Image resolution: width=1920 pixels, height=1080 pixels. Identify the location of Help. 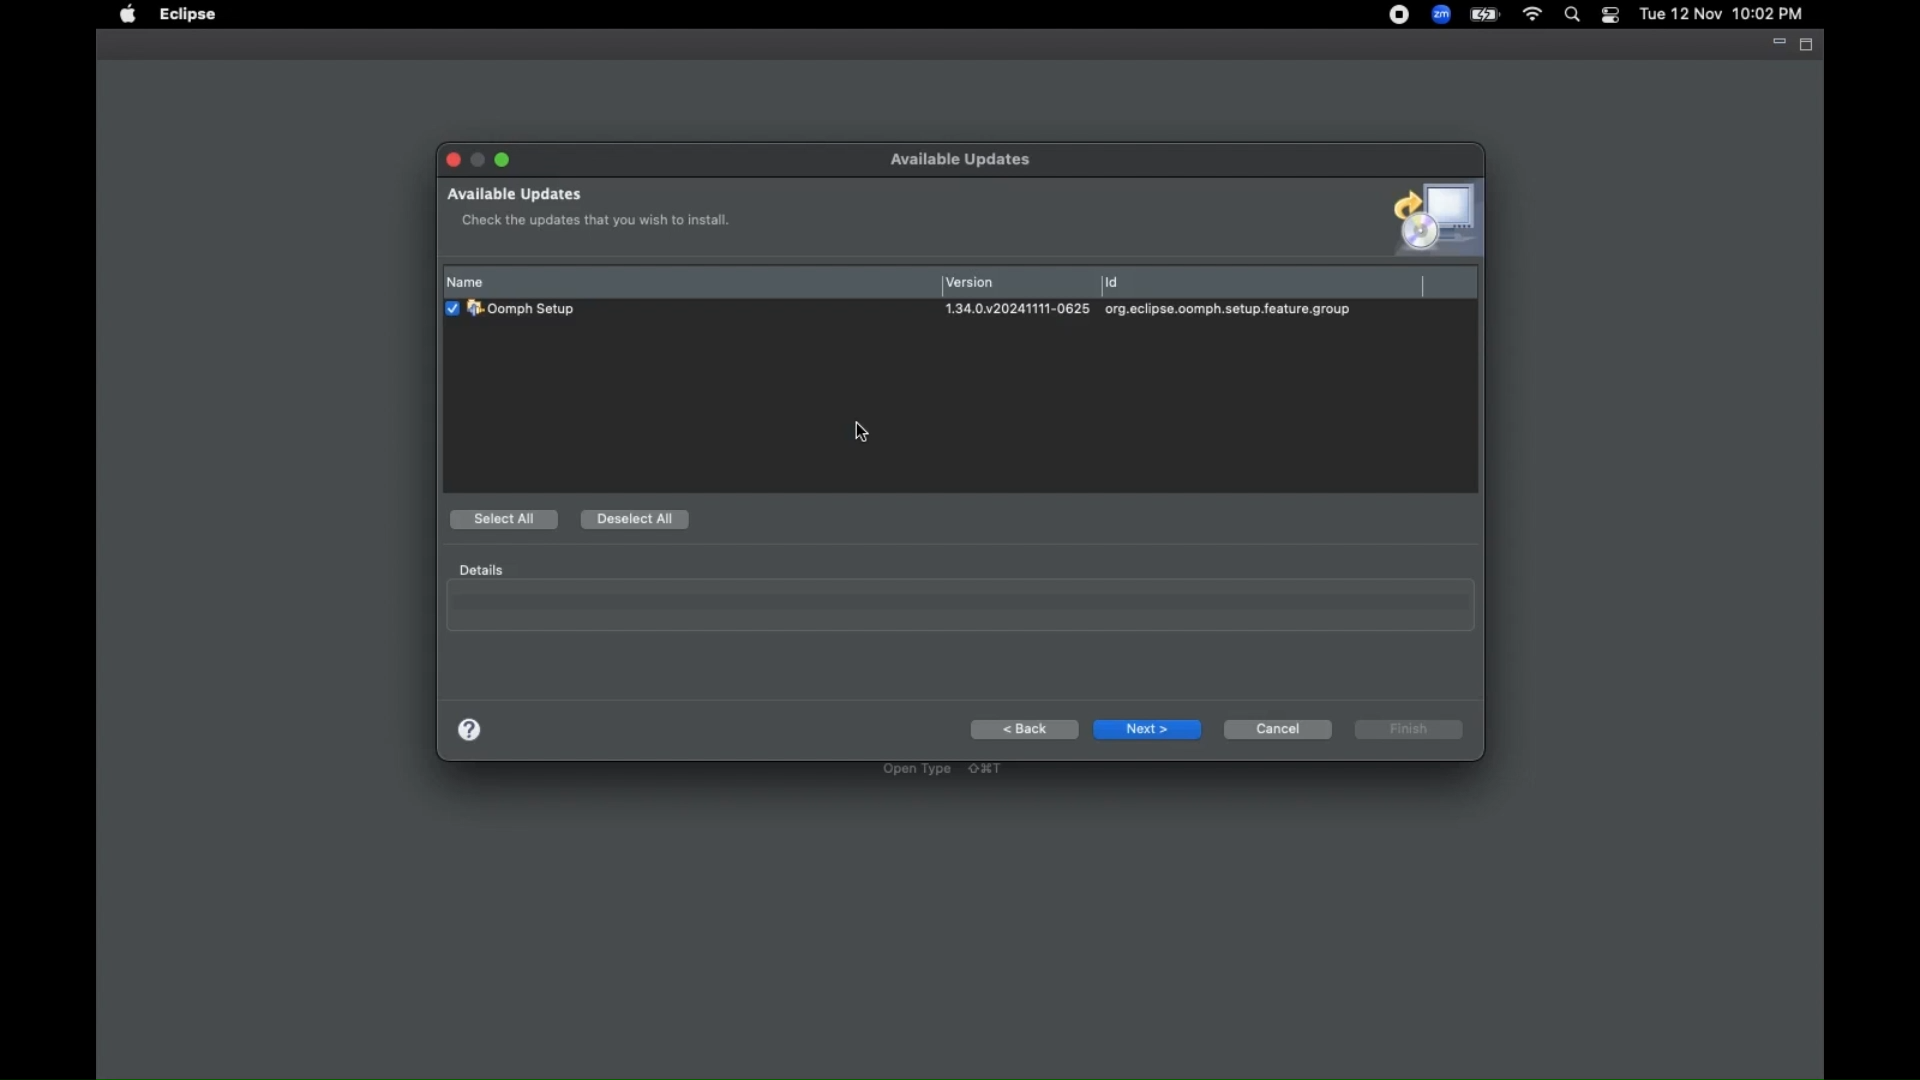
(471, 730).